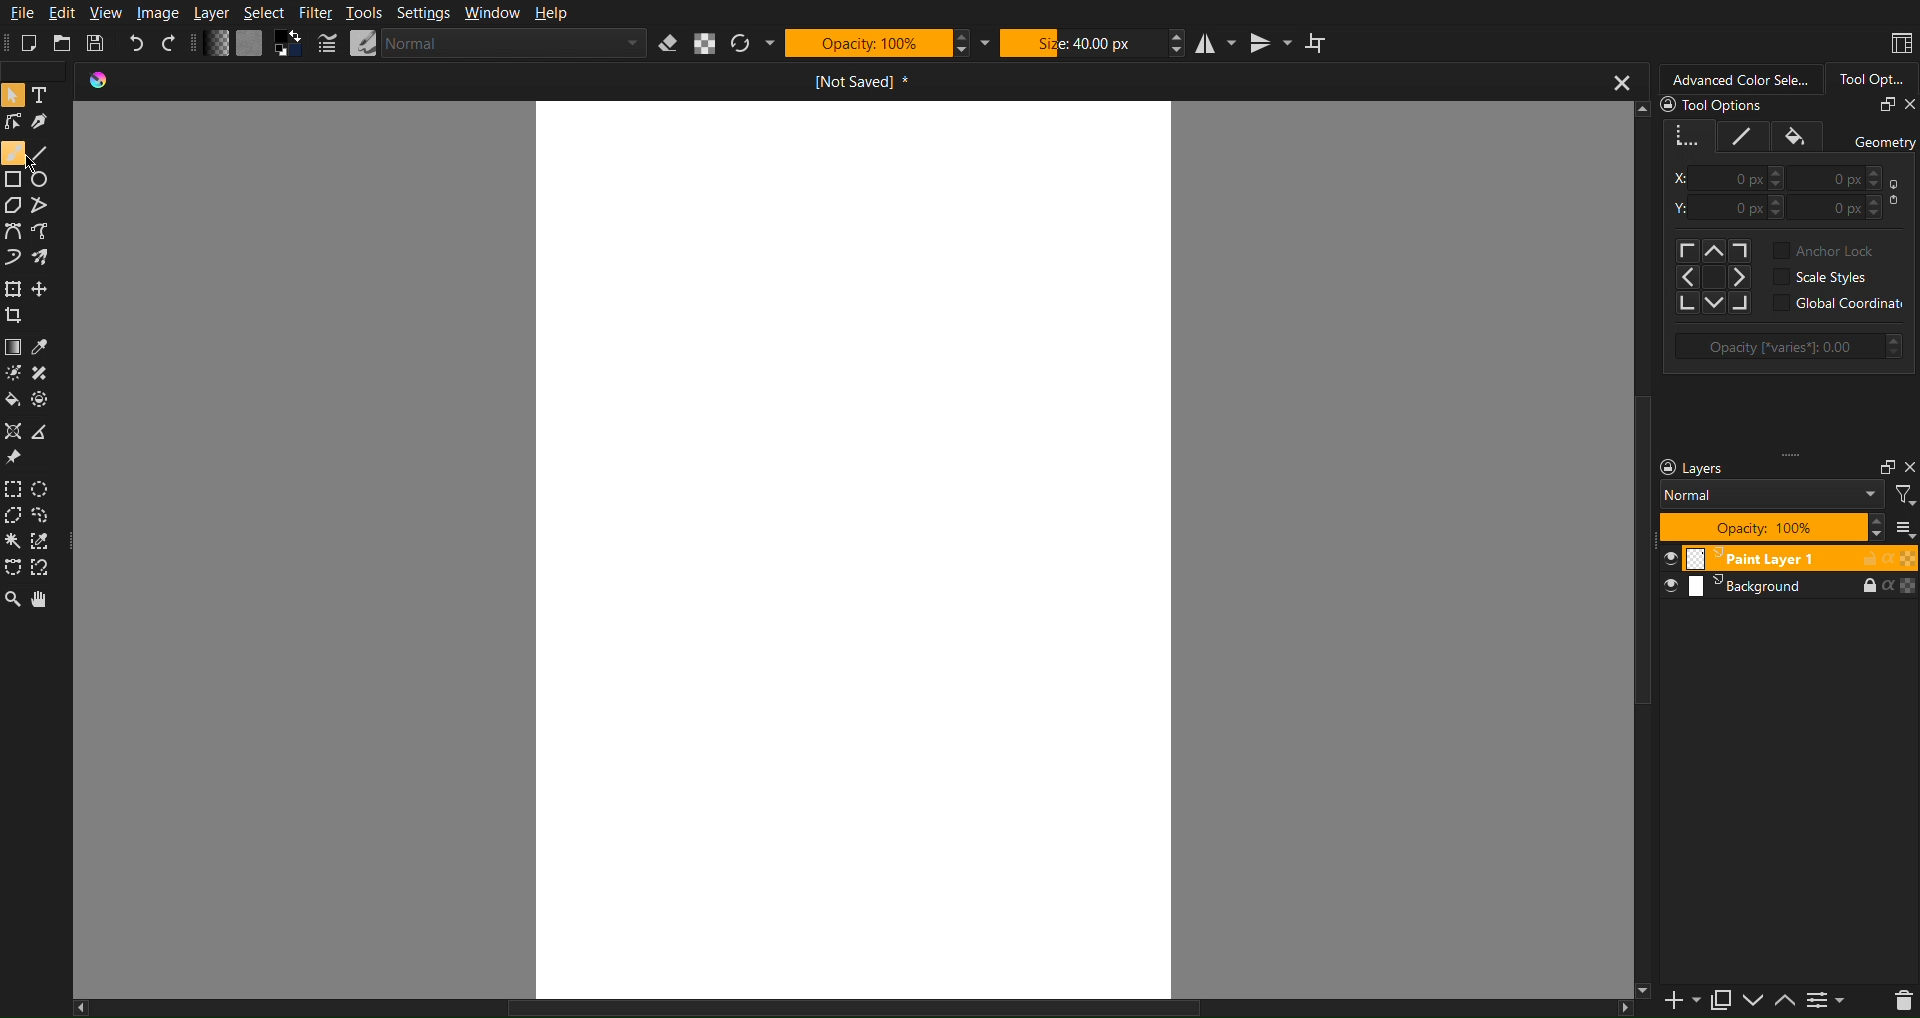 The height and width of the screenshot is (1018, 1920). I want to click on Down, so click(1757, 1002).